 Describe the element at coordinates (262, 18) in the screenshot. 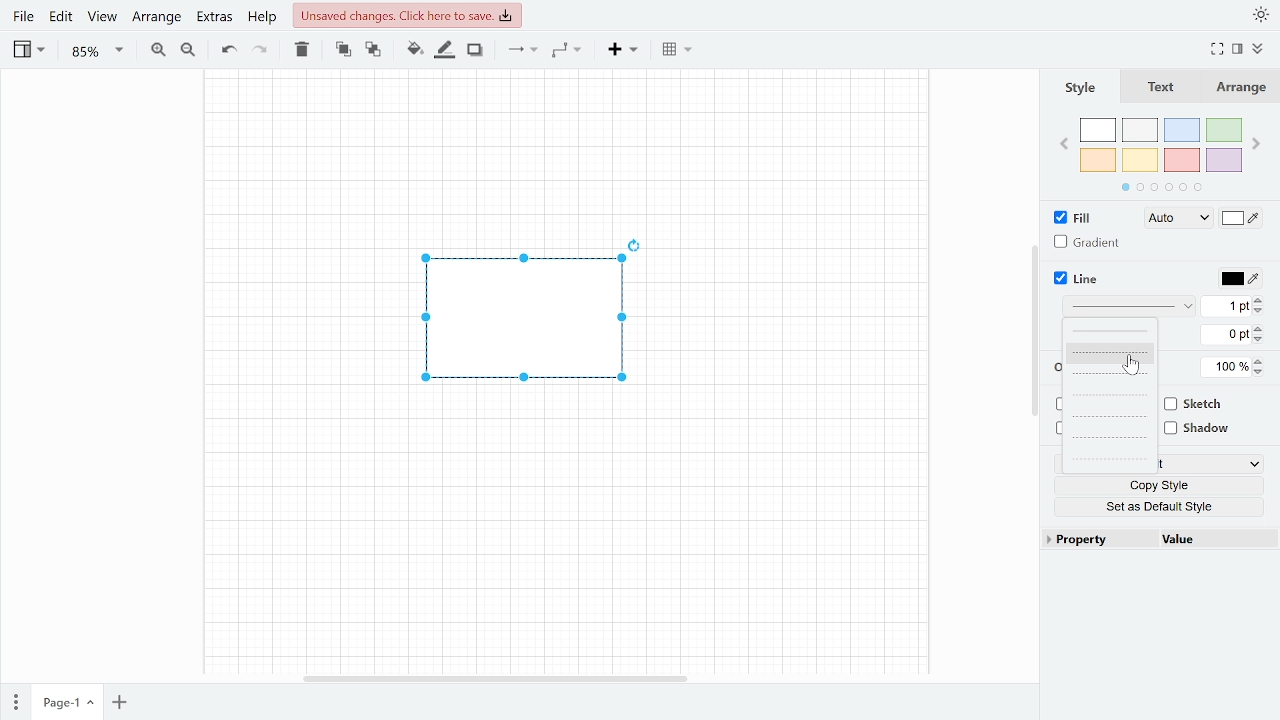

I see `Help` at that location.